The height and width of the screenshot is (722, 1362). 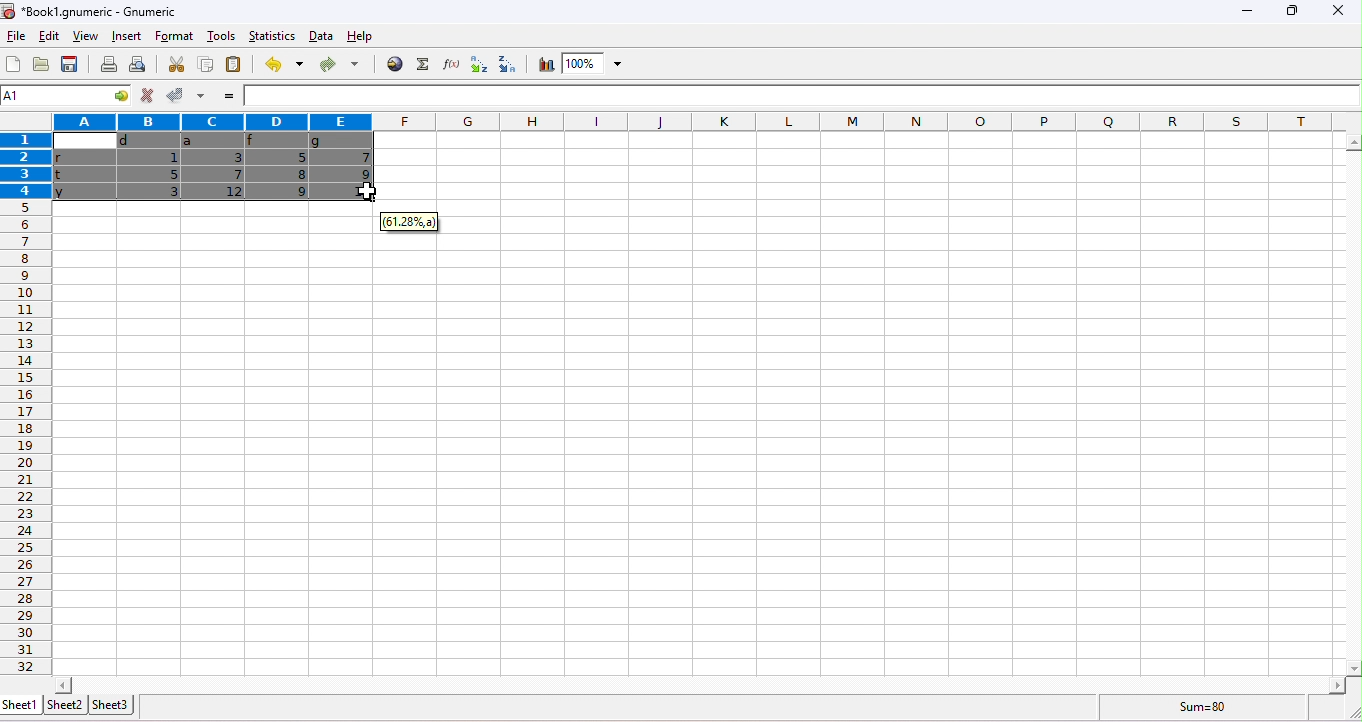 I want to click on edit, so click(x=51, y=37).